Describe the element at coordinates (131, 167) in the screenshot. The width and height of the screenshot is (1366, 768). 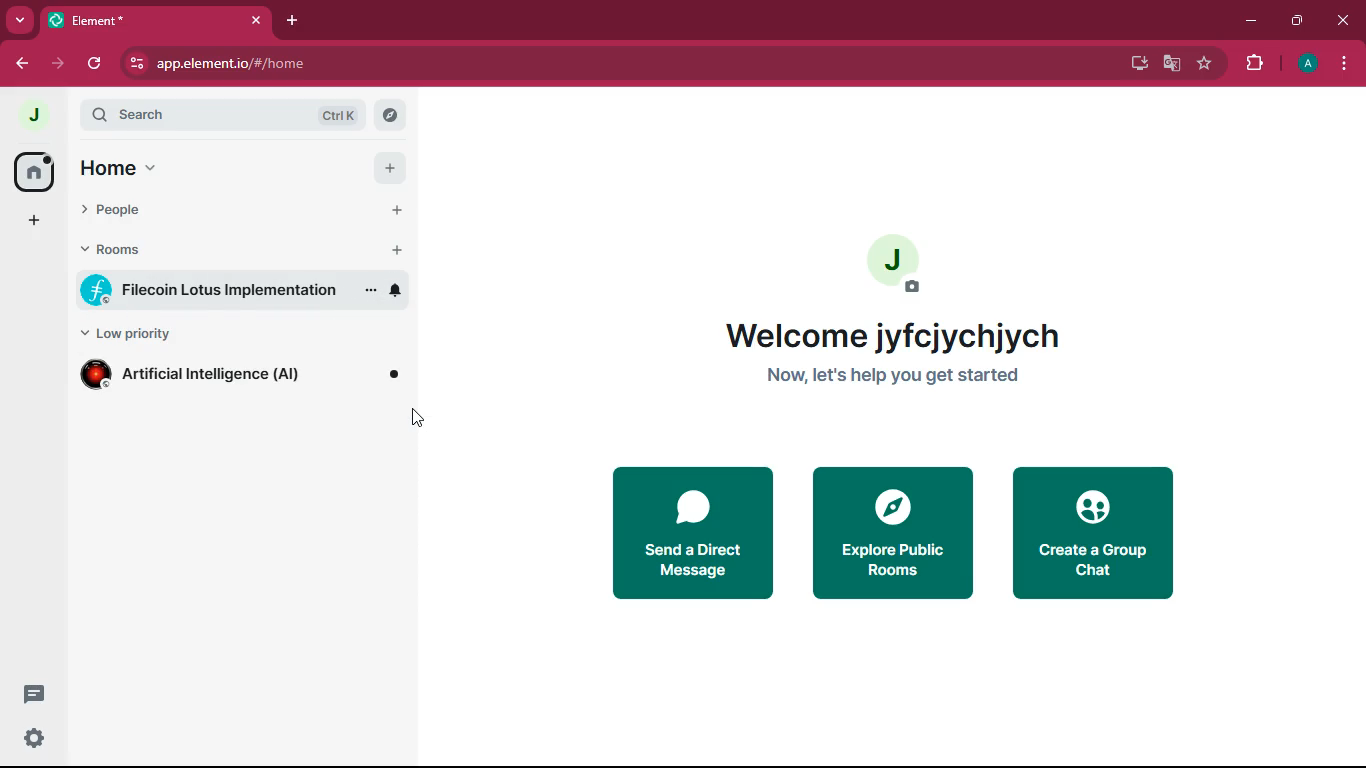
I see `home` at that location.